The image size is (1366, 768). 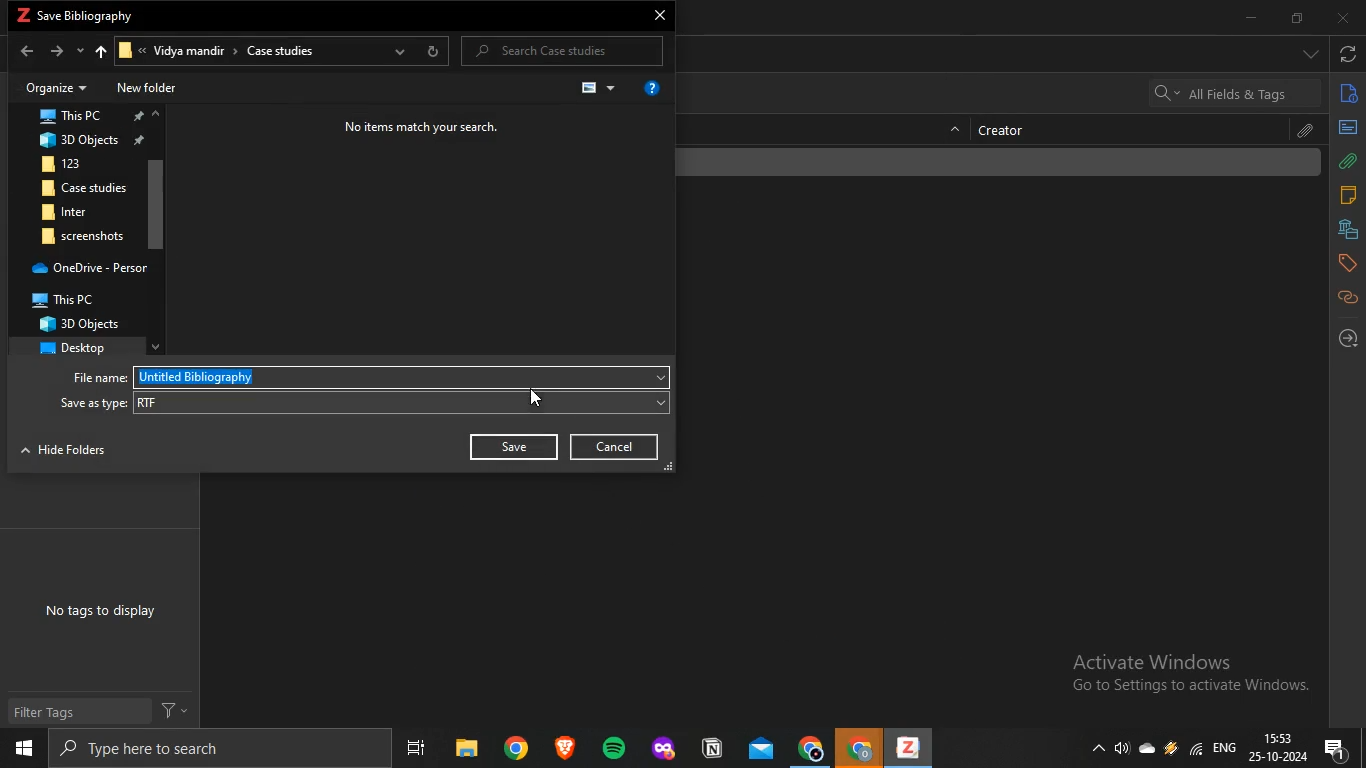 I want to click on notification, so click(x=1337, y=748).